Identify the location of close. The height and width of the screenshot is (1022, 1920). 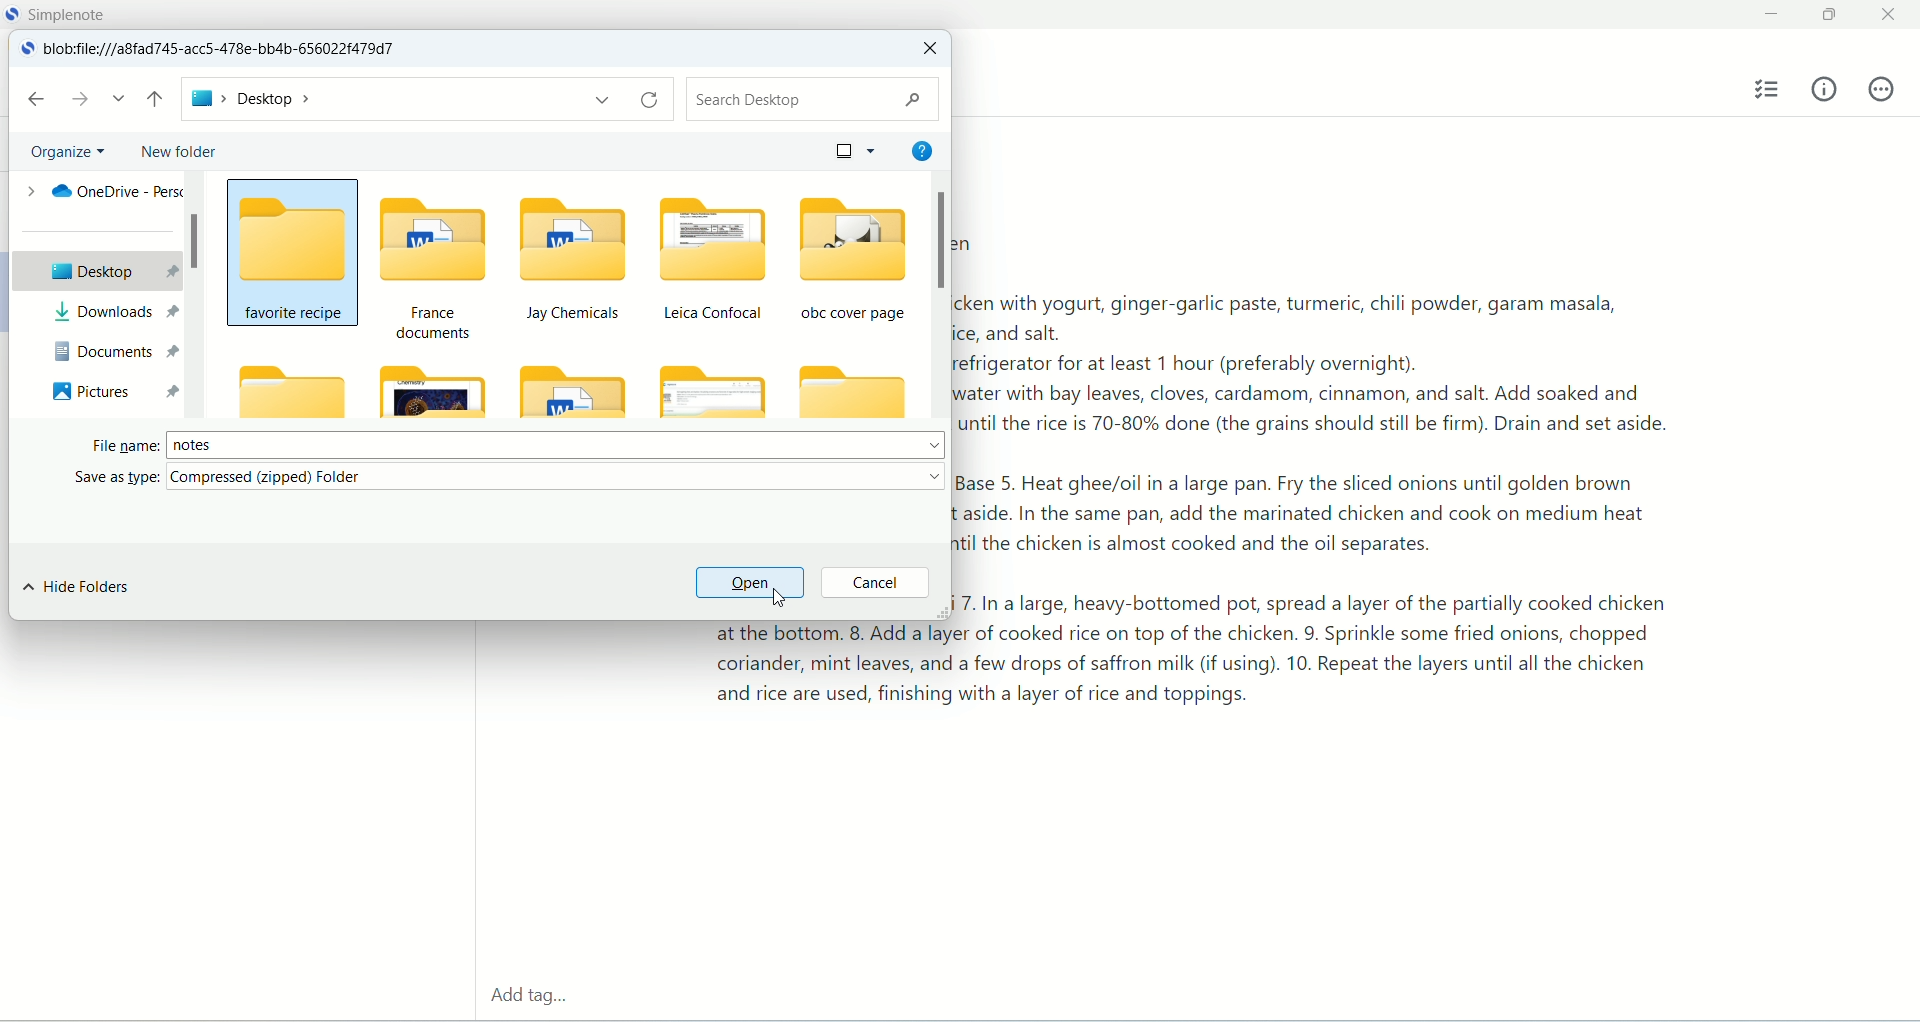
(928, 50).